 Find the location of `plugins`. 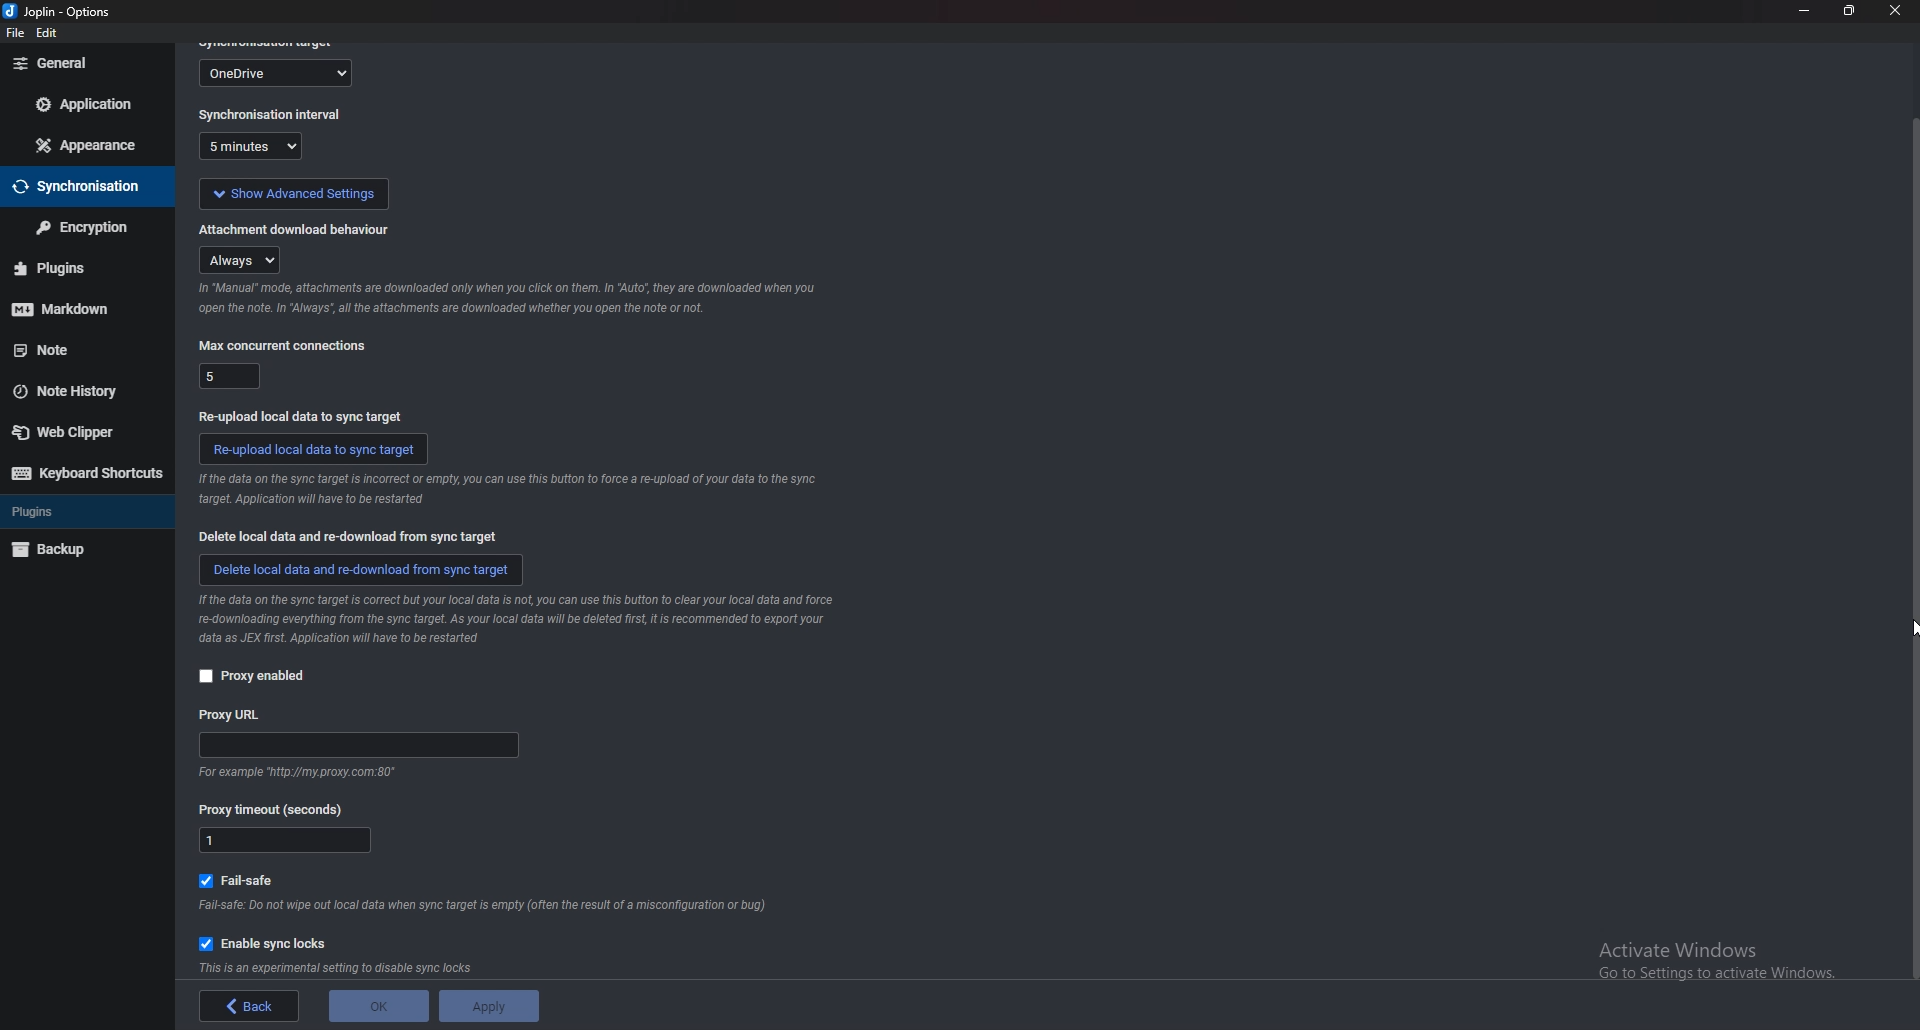

plugins is located at coordinates (78, 514).